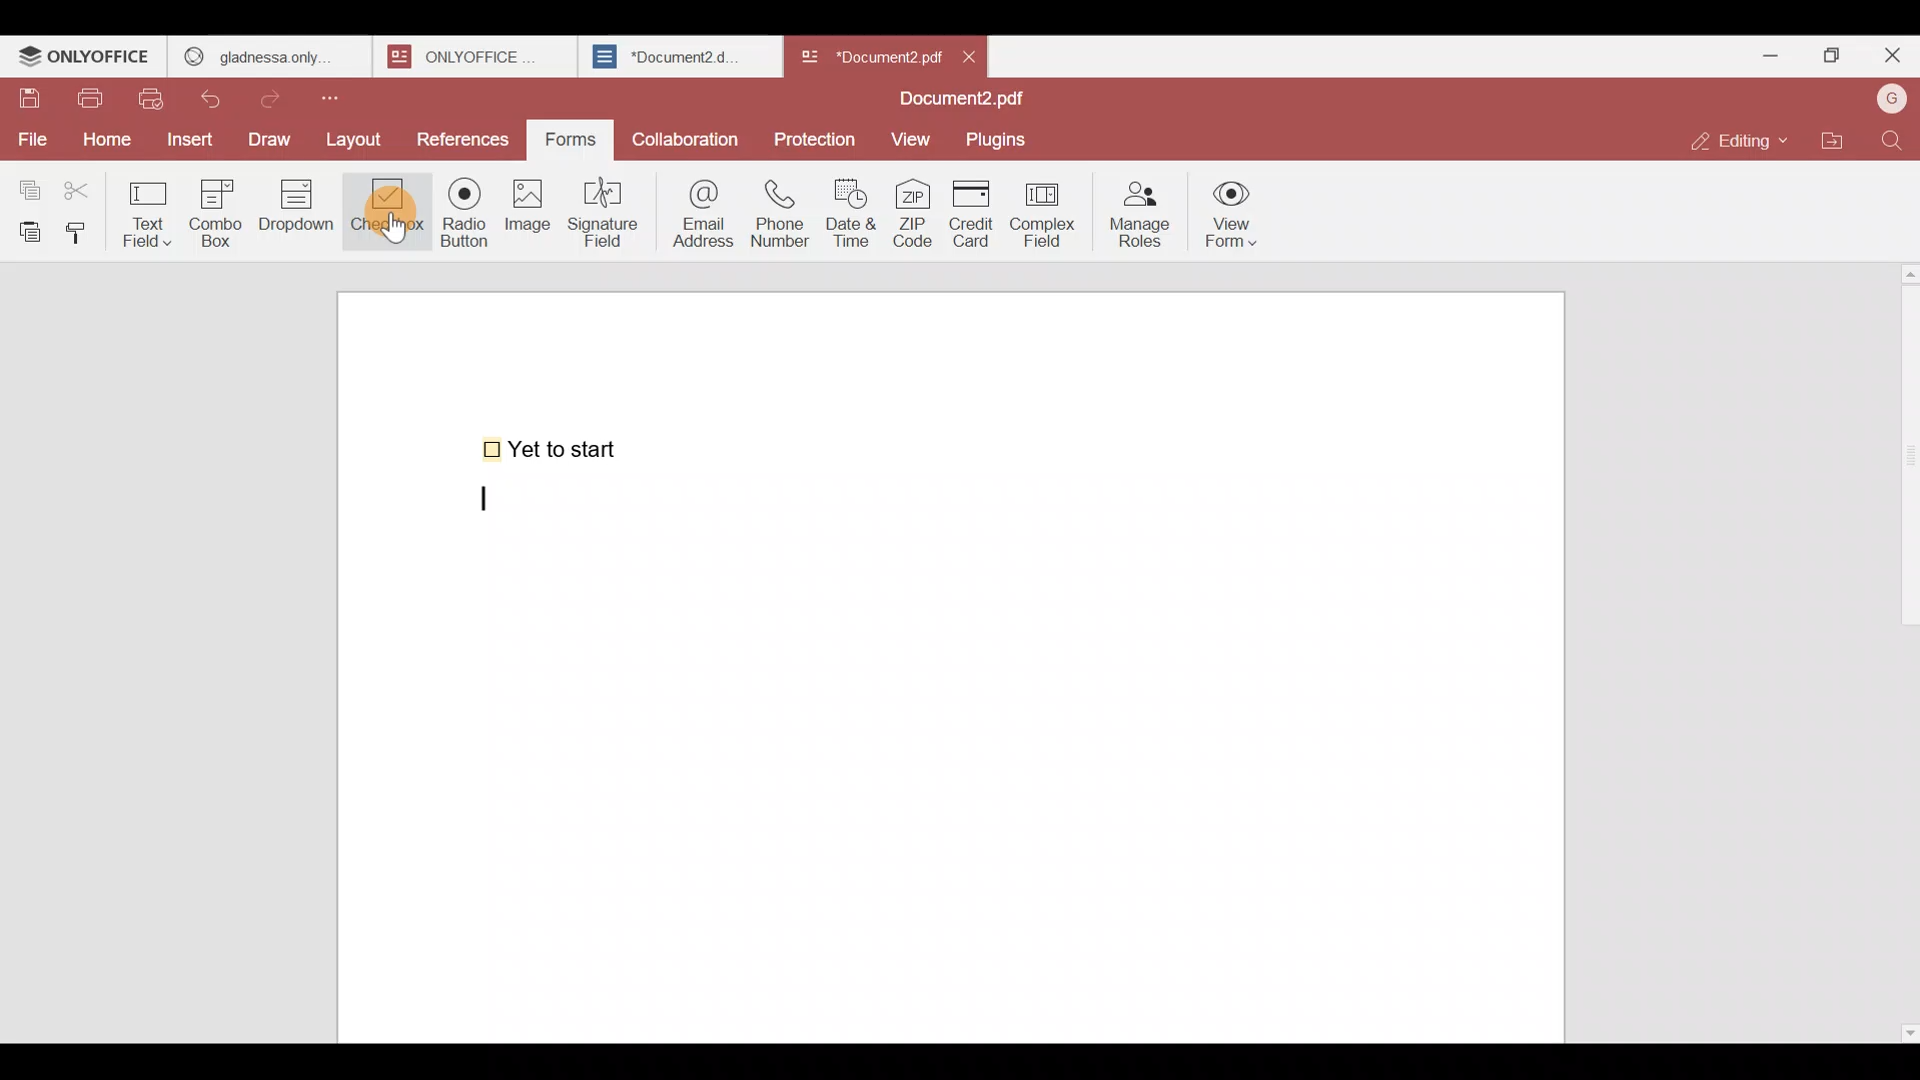  Describe the element at coordinates (679, 62) in the screenshot. I see `Document2.d` at that location.